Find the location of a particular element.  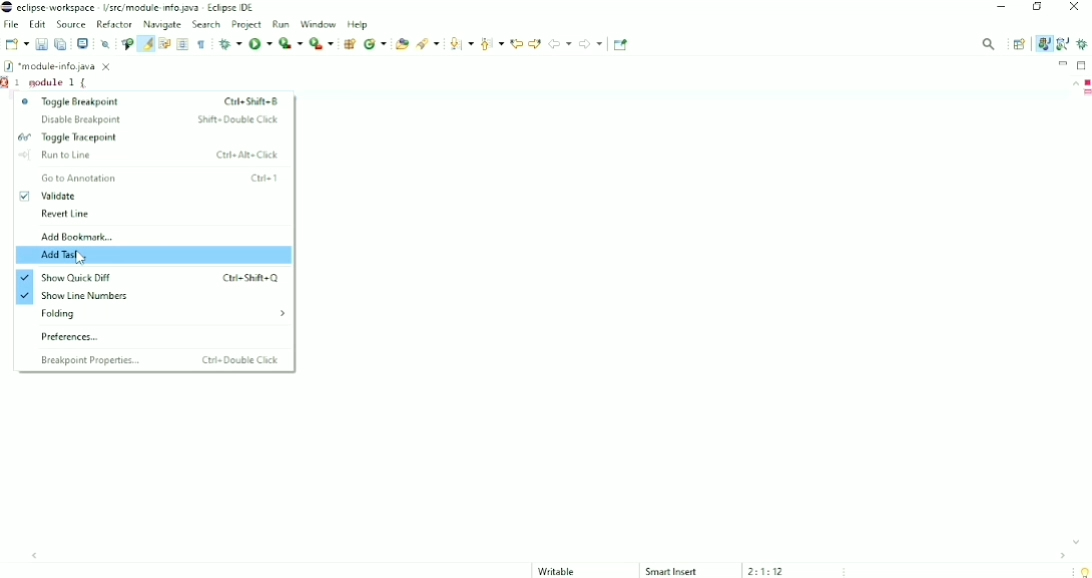

Minimize is located at coordinates (1003, 8).